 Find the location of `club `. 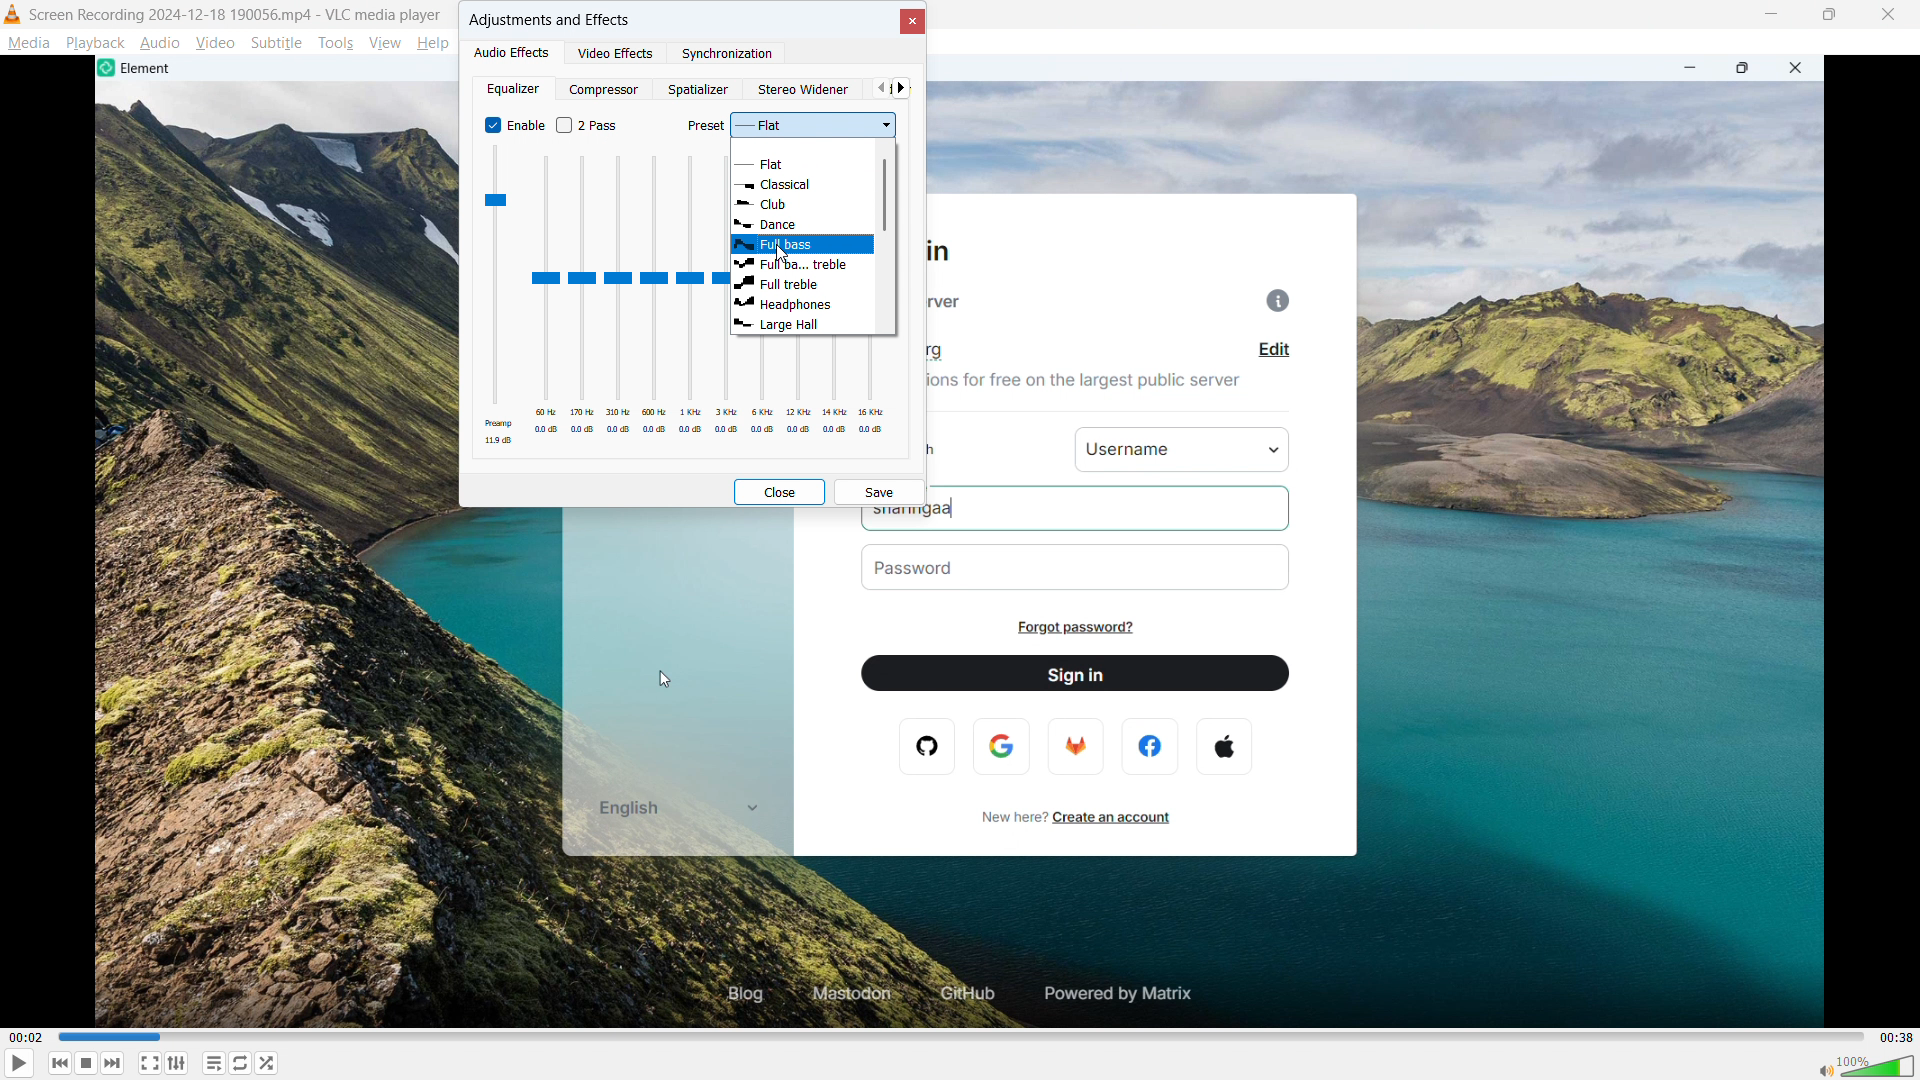

club  is located at coordinates (803, 203).